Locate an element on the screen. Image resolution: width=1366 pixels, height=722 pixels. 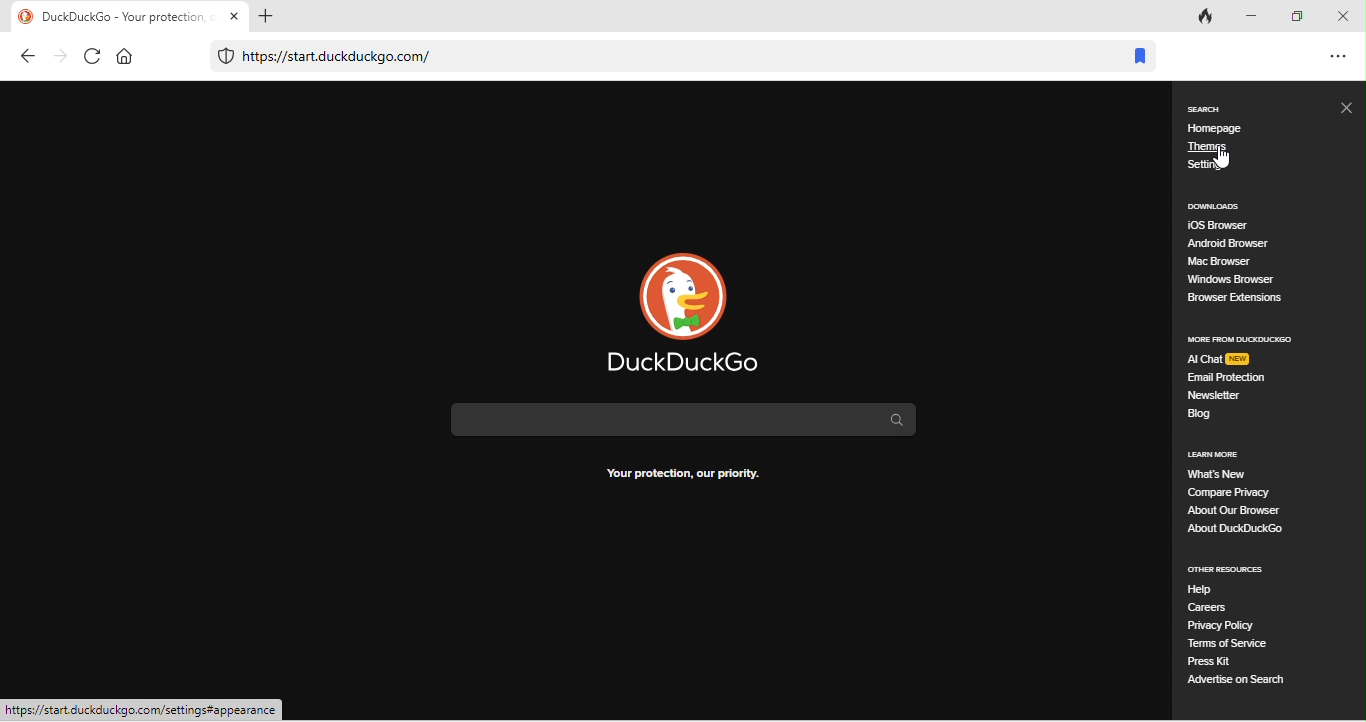
privacy policy is located at coordinates (1223, 627).